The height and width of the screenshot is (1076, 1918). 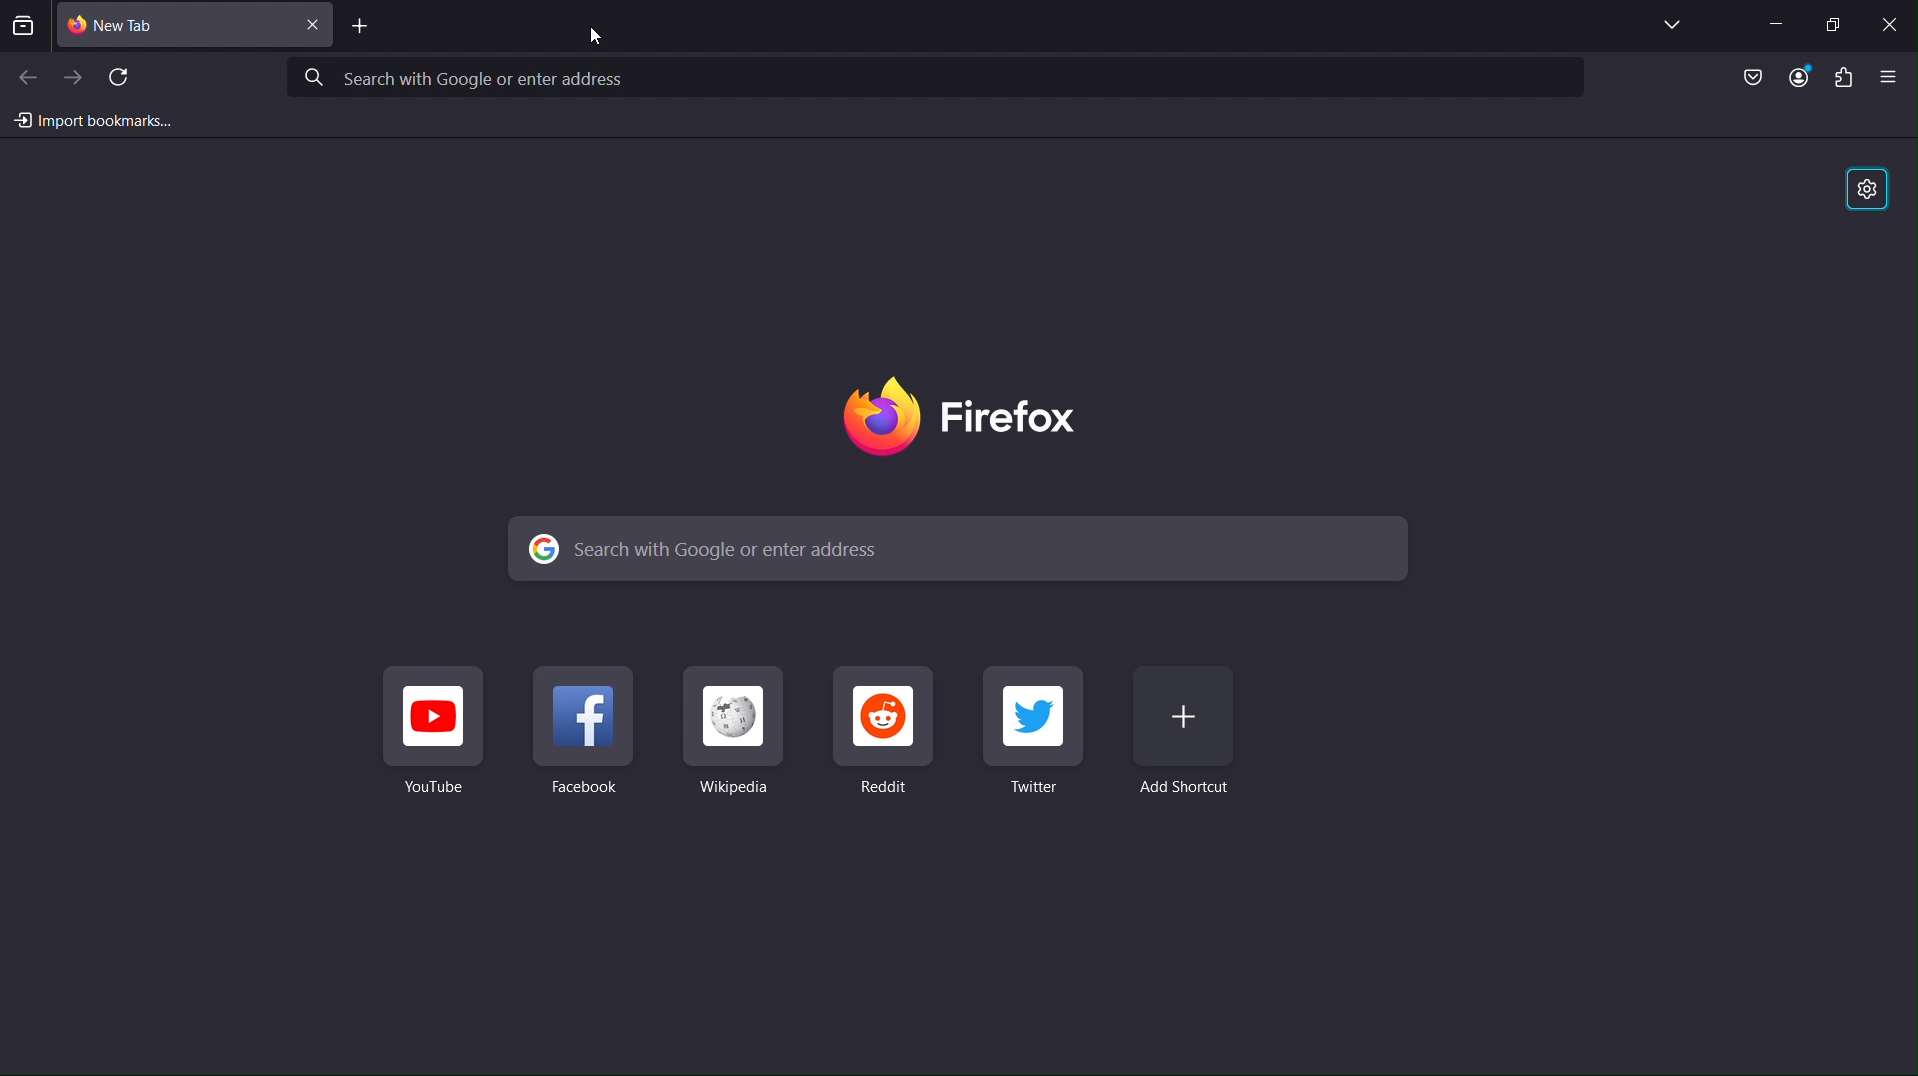 I want to click on firefox logo, so click(x=963, y=419).